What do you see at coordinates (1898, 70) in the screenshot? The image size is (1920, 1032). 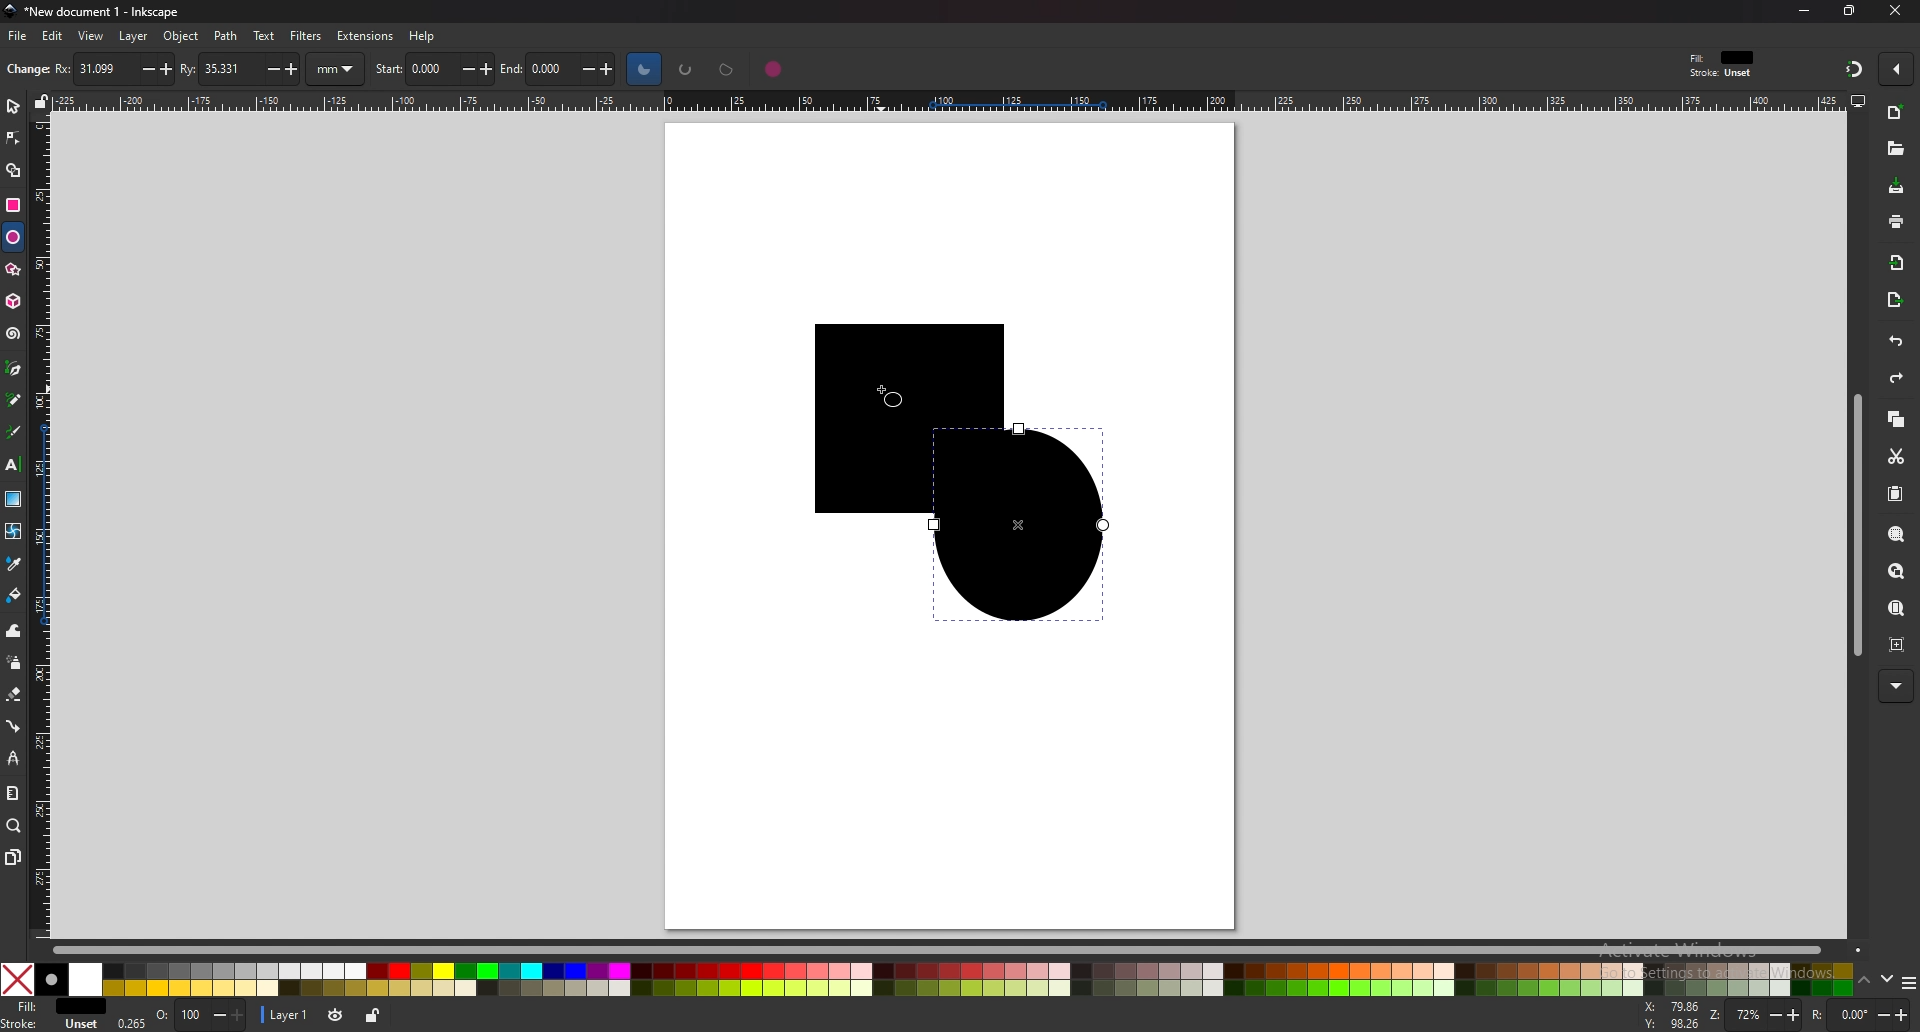 I see `enable snapping` at bounding box center [1898, 70].